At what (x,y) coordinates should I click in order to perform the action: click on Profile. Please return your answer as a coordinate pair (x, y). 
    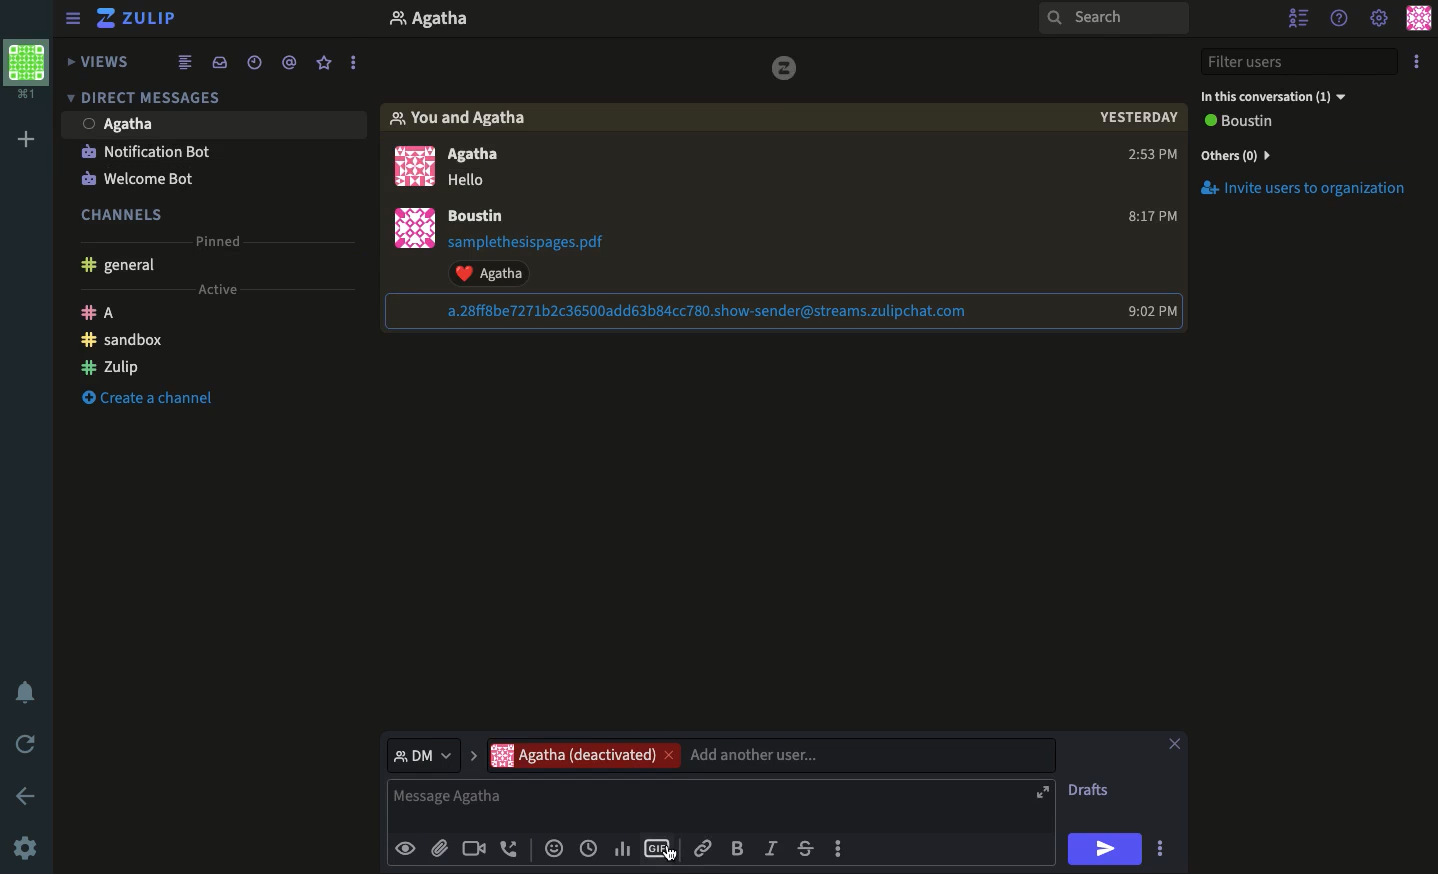
    Looking at the image, I should click on (1417, 20).